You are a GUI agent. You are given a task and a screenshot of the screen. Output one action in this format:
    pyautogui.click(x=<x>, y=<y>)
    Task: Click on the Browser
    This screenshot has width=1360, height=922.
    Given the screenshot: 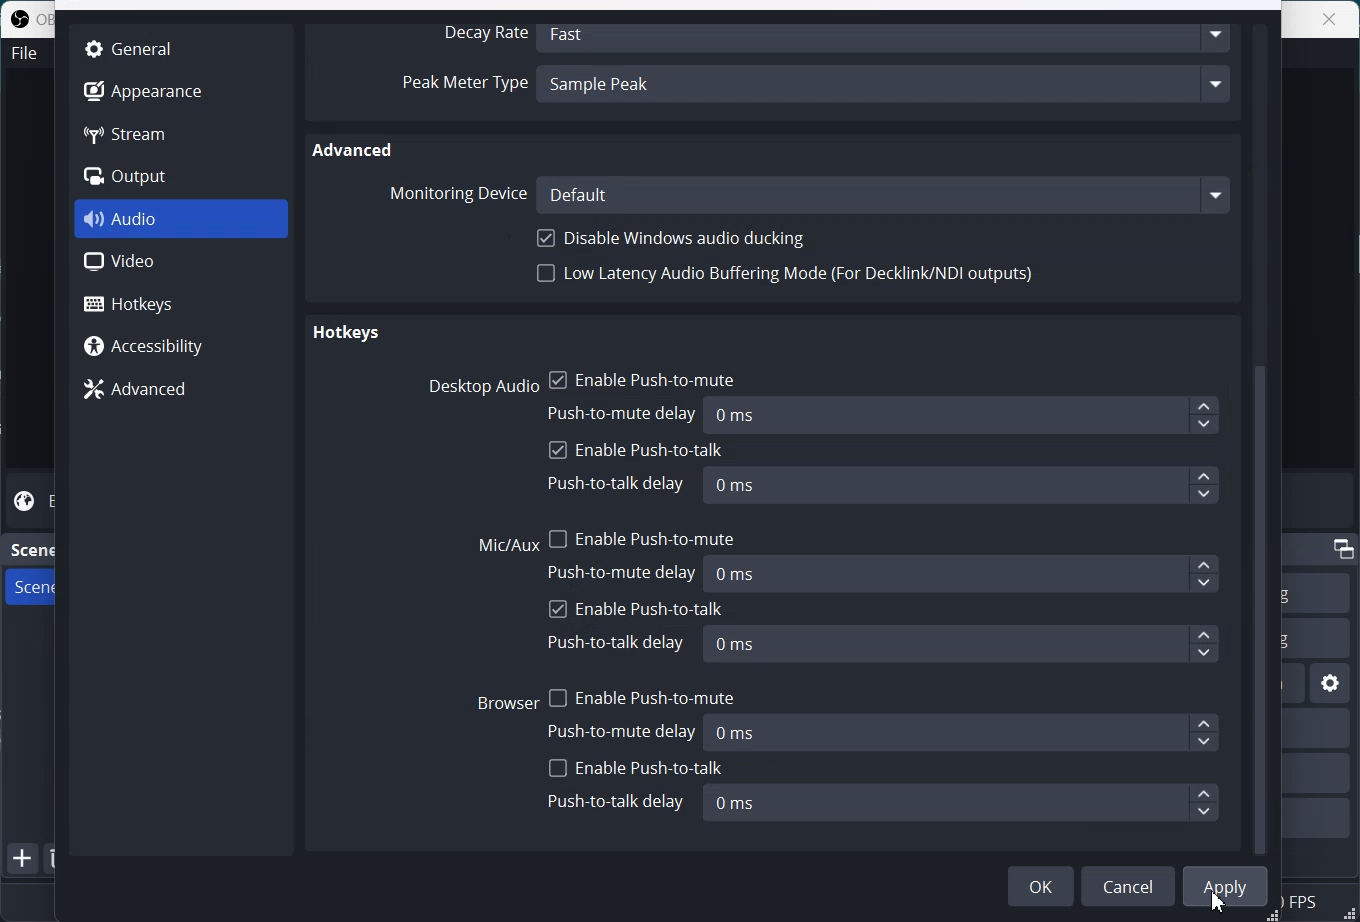 What is the action you would take?
    pyautogui.click(x=508, y=701)
    